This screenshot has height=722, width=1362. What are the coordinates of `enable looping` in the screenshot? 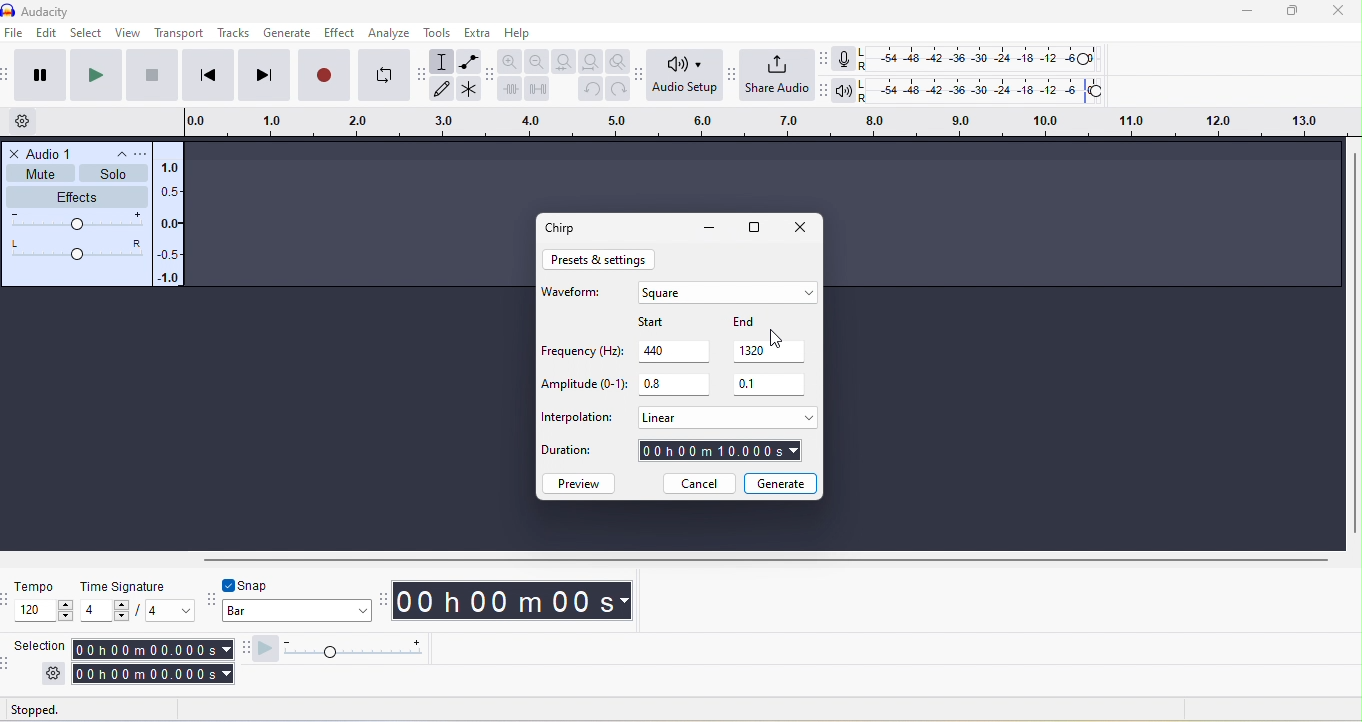 It's located at (384, 73).